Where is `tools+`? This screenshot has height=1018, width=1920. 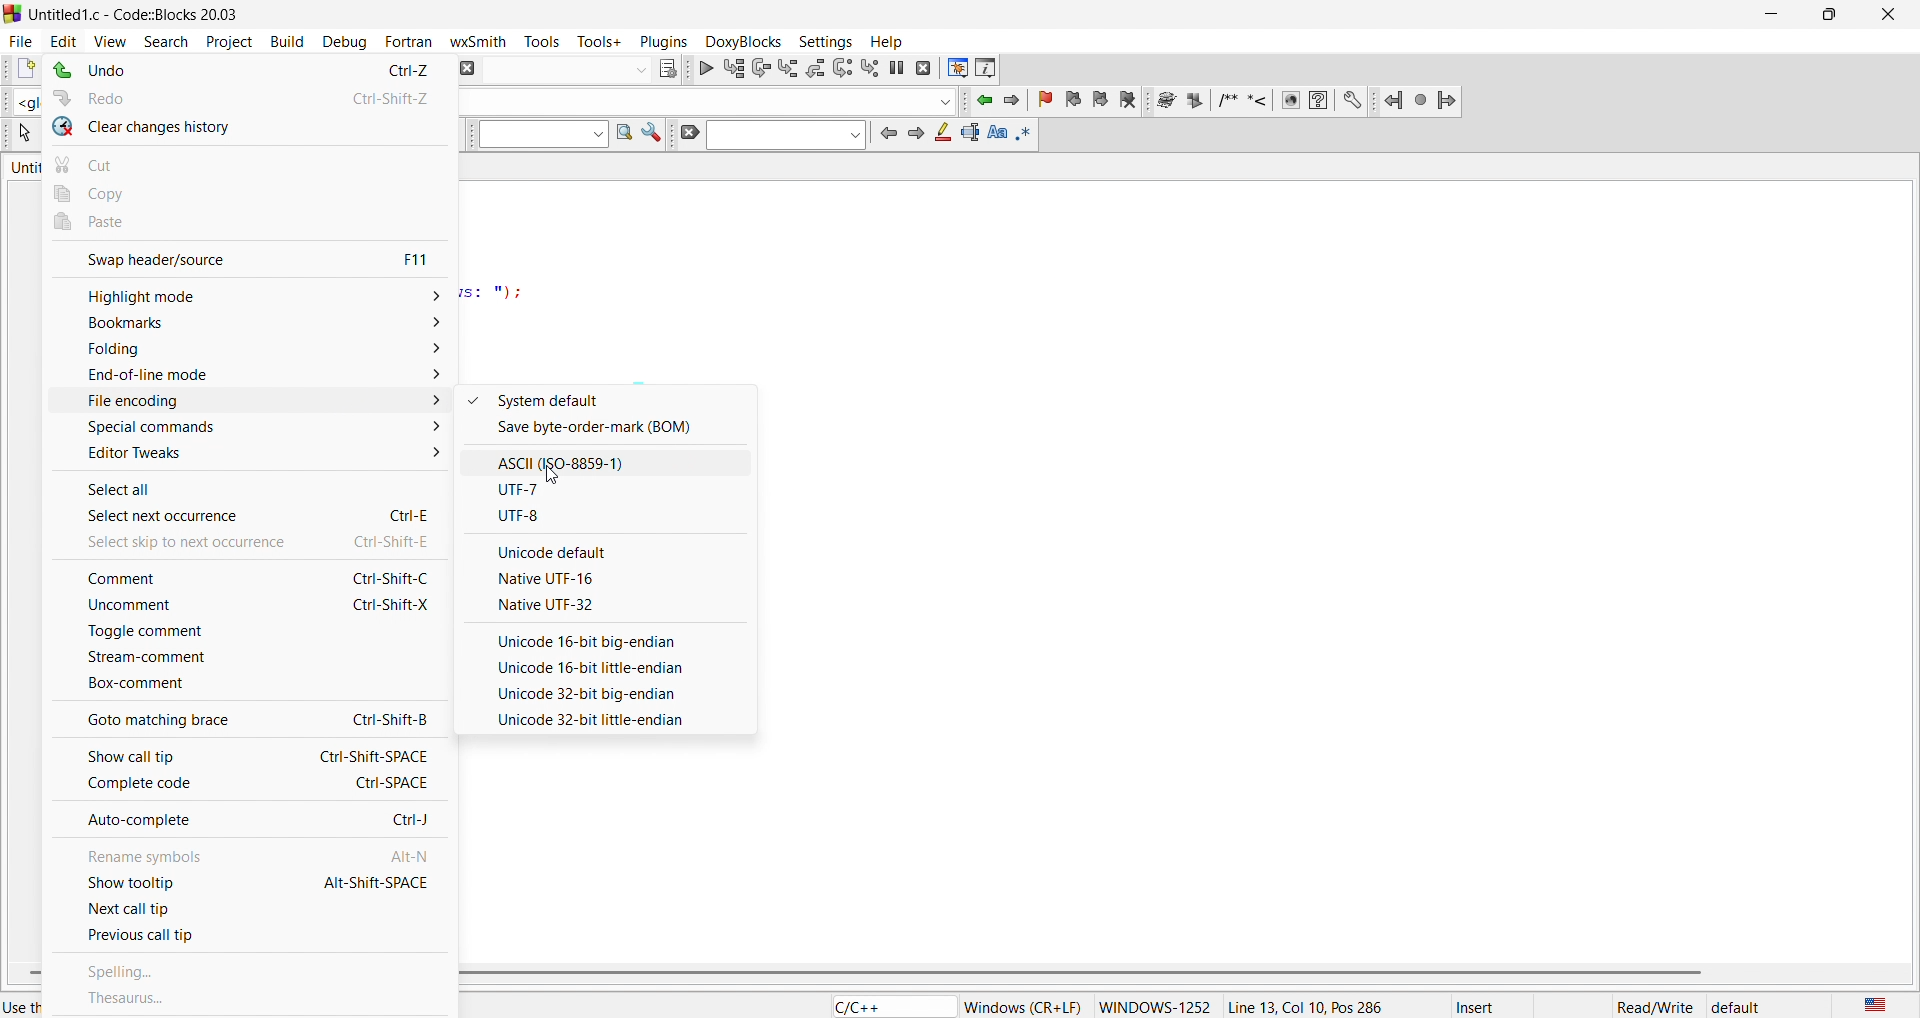 tools+ is located at coordinates (596, 41).